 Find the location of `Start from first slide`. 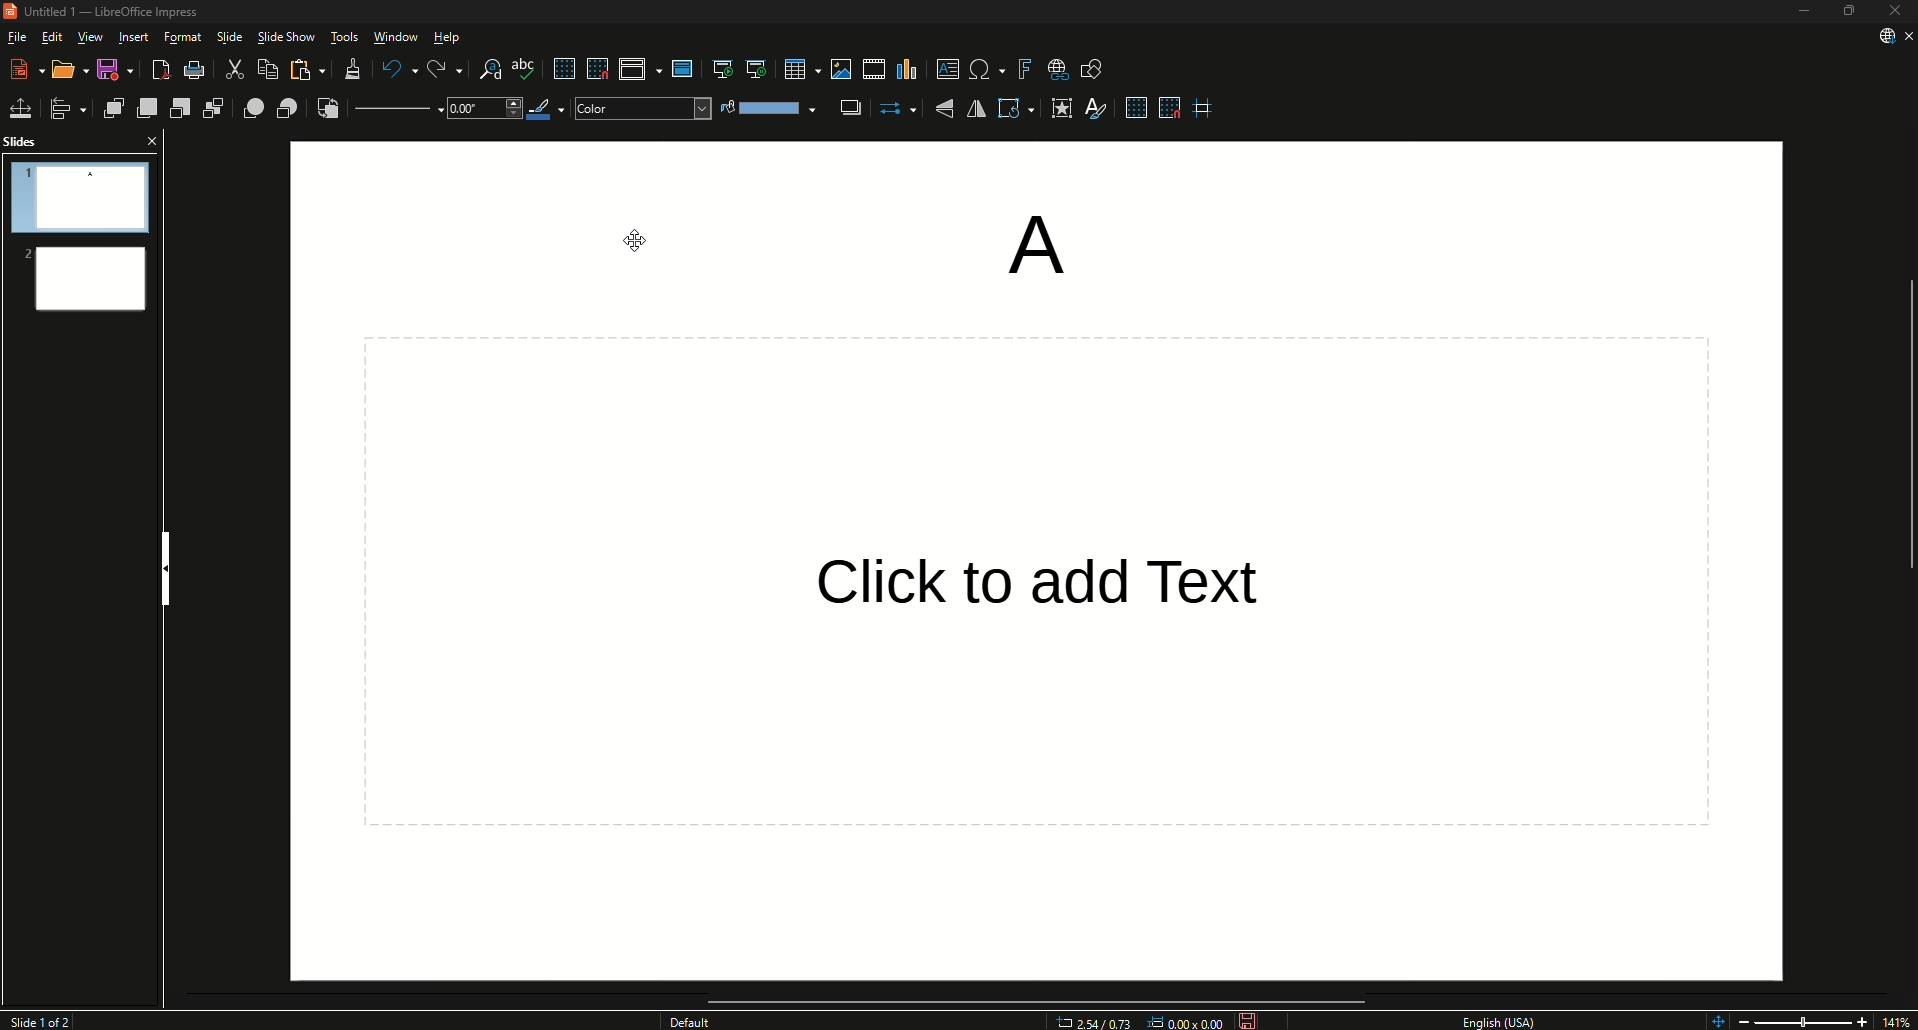

Start from first slide is located at coordinates (718, 67).